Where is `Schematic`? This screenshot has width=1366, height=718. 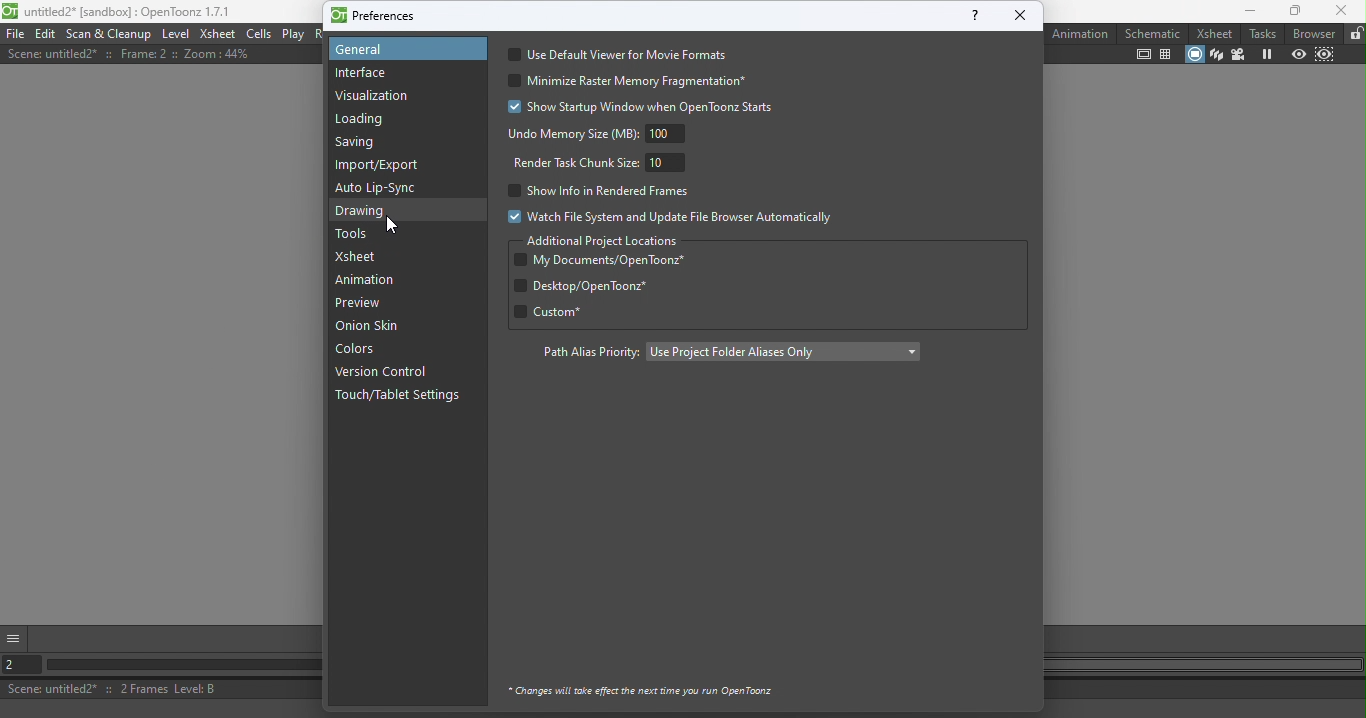
Schematic is located at coordinates (1153, 33).